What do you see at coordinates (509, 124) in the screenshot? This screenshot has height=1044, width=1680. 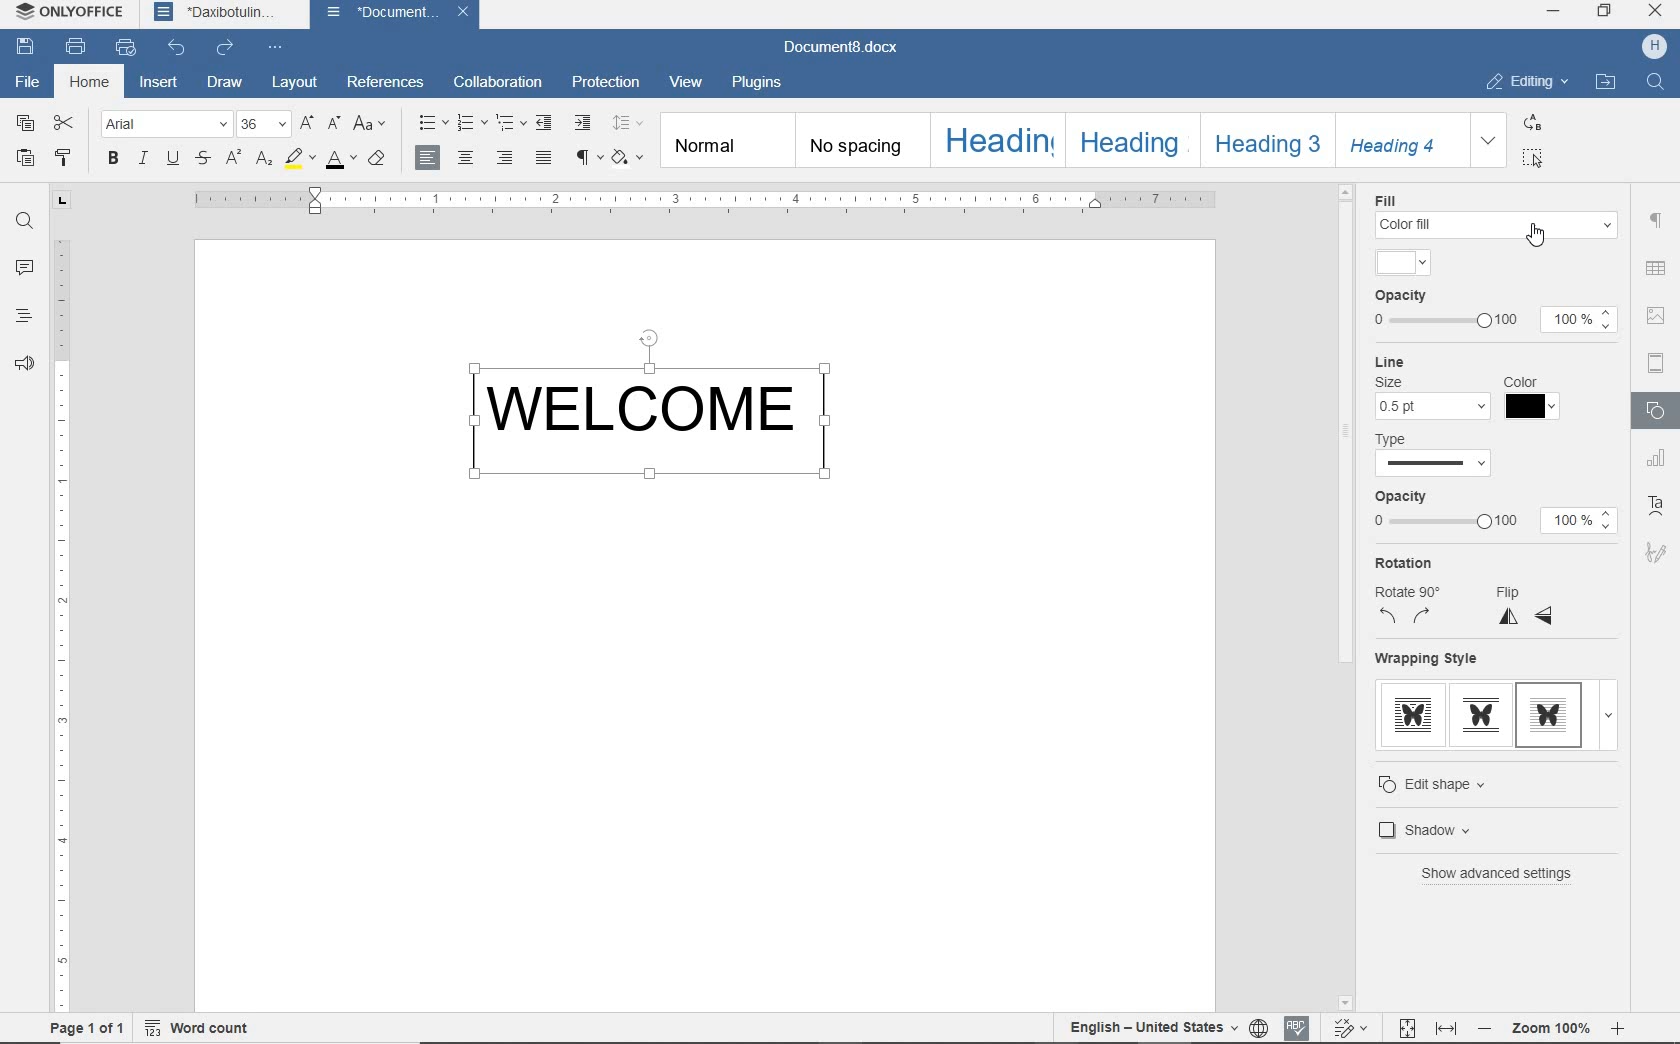 I see `MULTILEVEL LIST` at bounding box center [509, 124].